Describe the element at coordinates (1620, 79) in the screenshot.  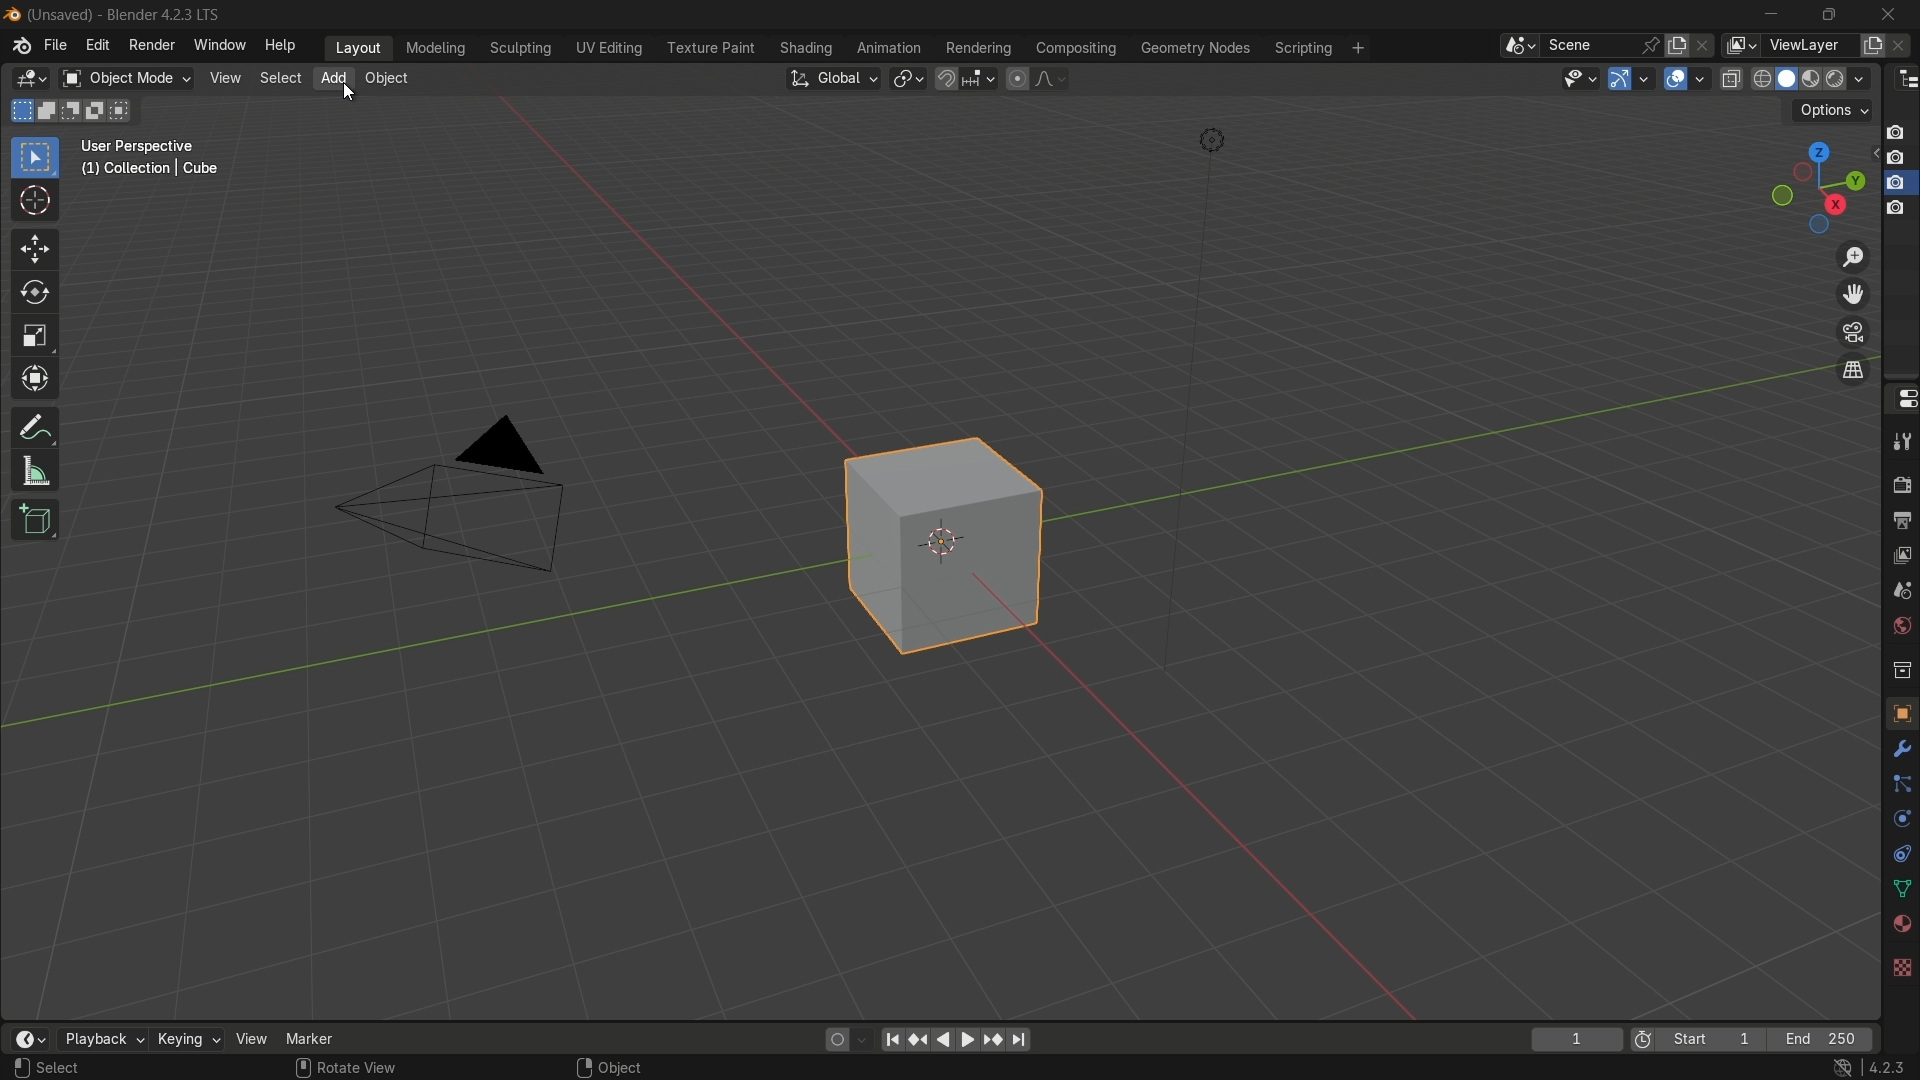
I see `show gizmo` at that location.